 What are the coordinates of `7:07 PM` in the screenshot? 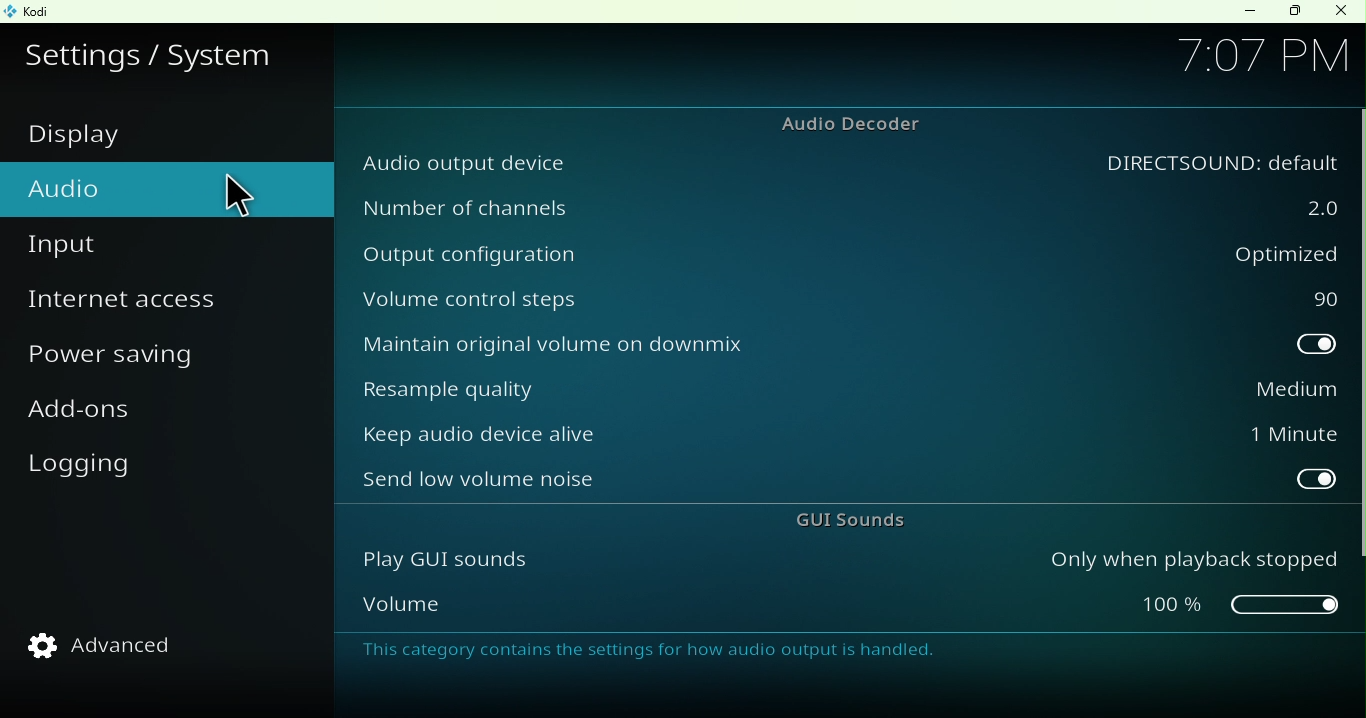 It's located at (1250, 59).